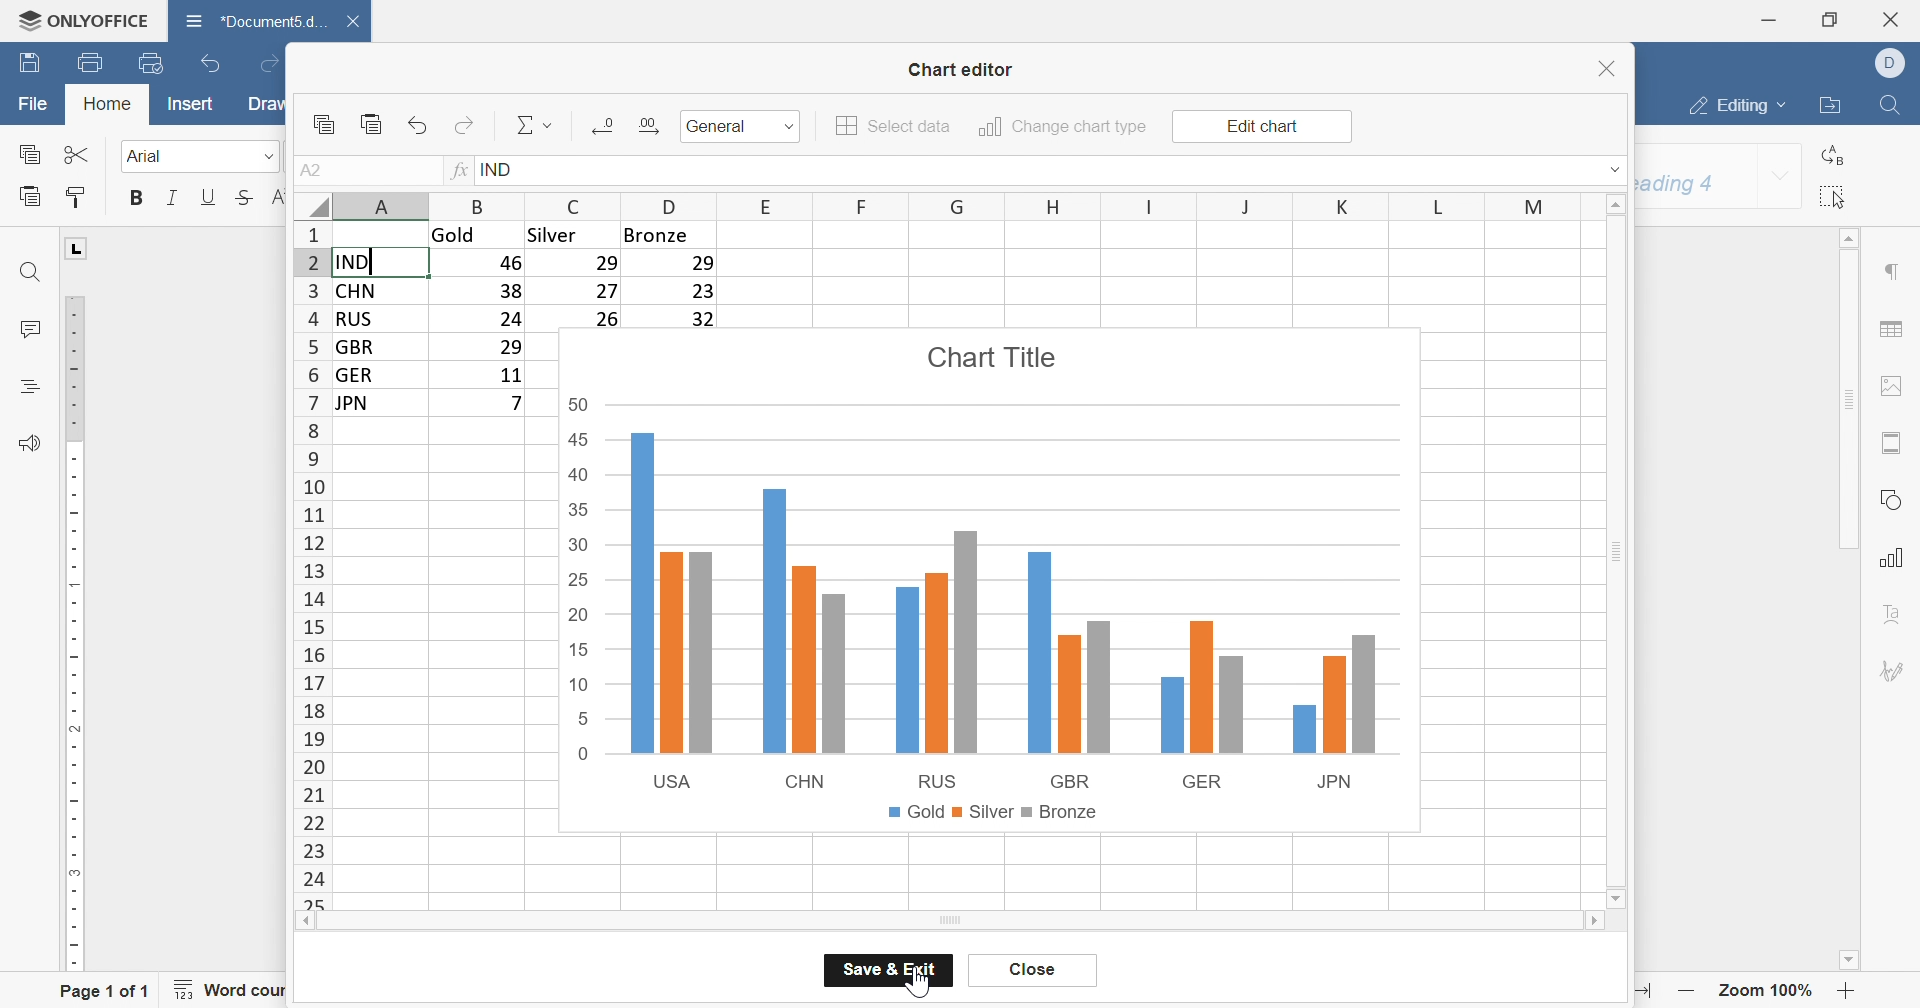 This screenshot has height=1008, width=1920. Describe the element at coordinates (265, 62) in the screenshot. I see `redo` at that location.